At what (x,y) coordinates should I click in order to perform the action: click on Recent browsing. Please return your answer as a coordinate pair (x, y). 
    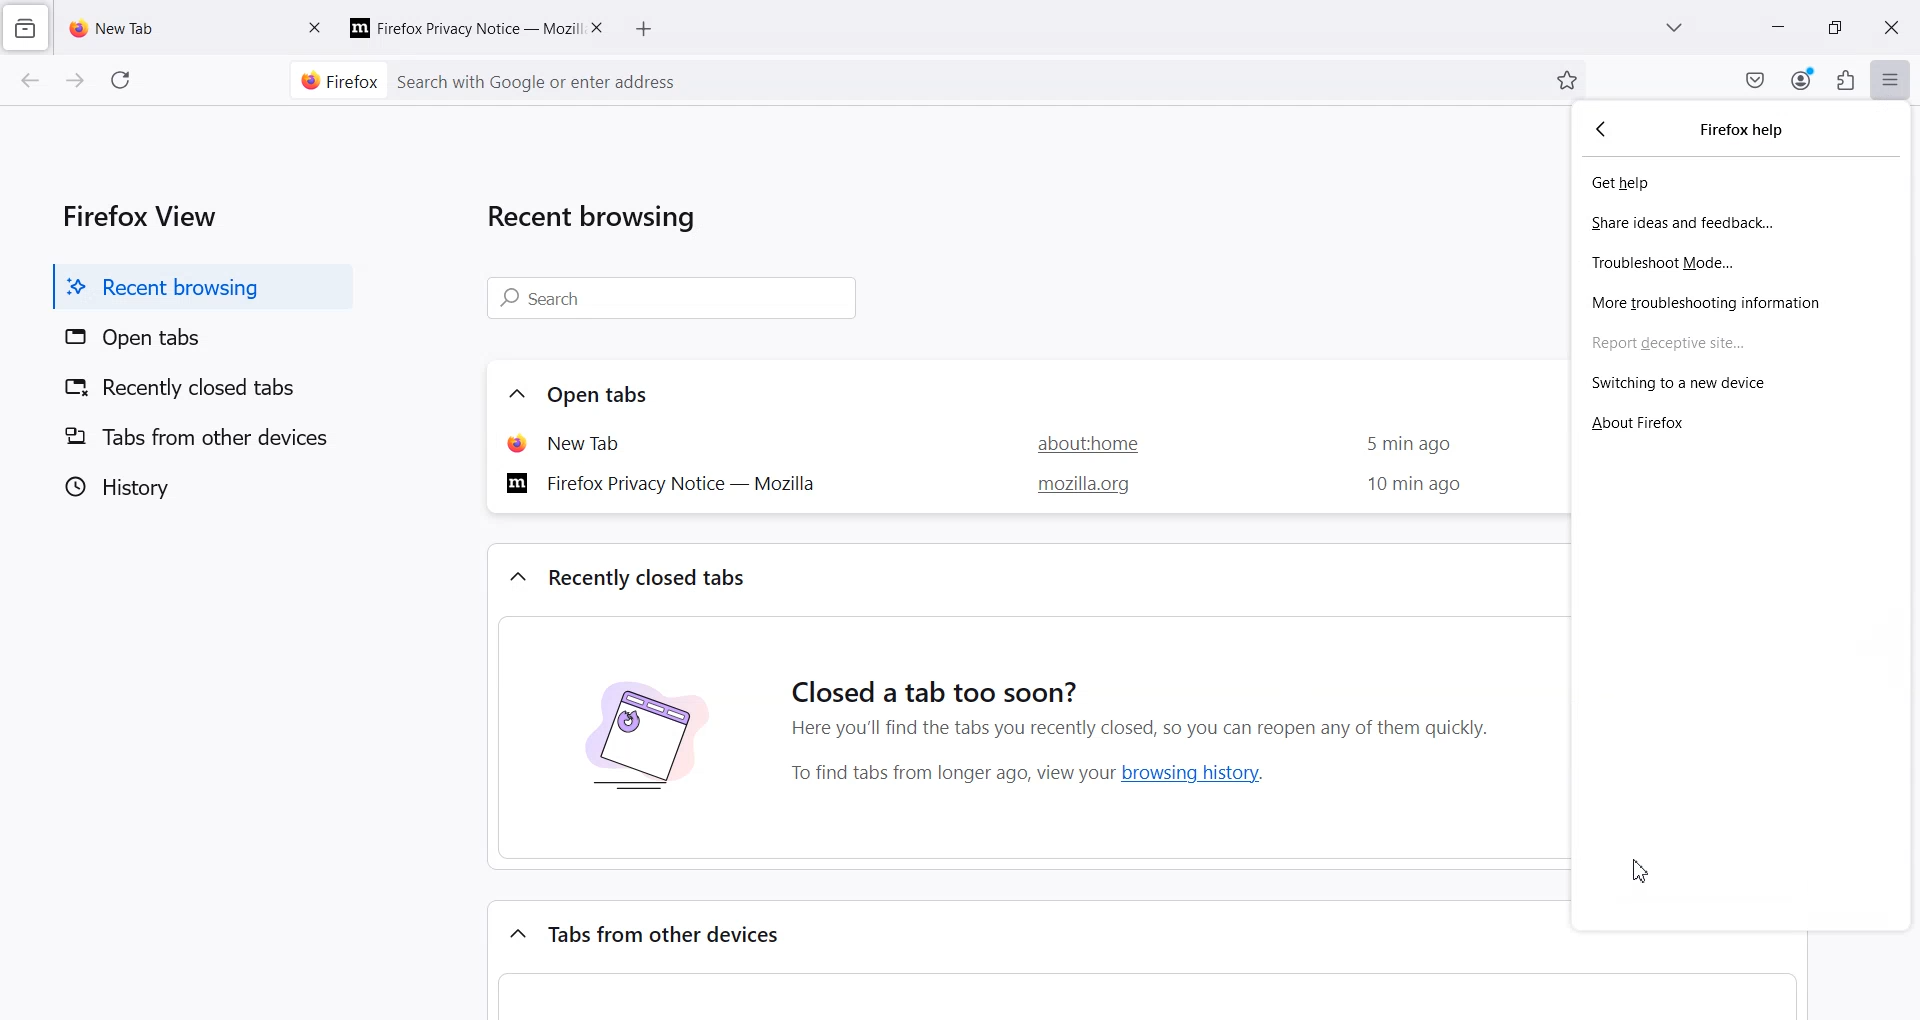
    Looking at the image, I should click on (196, 286).